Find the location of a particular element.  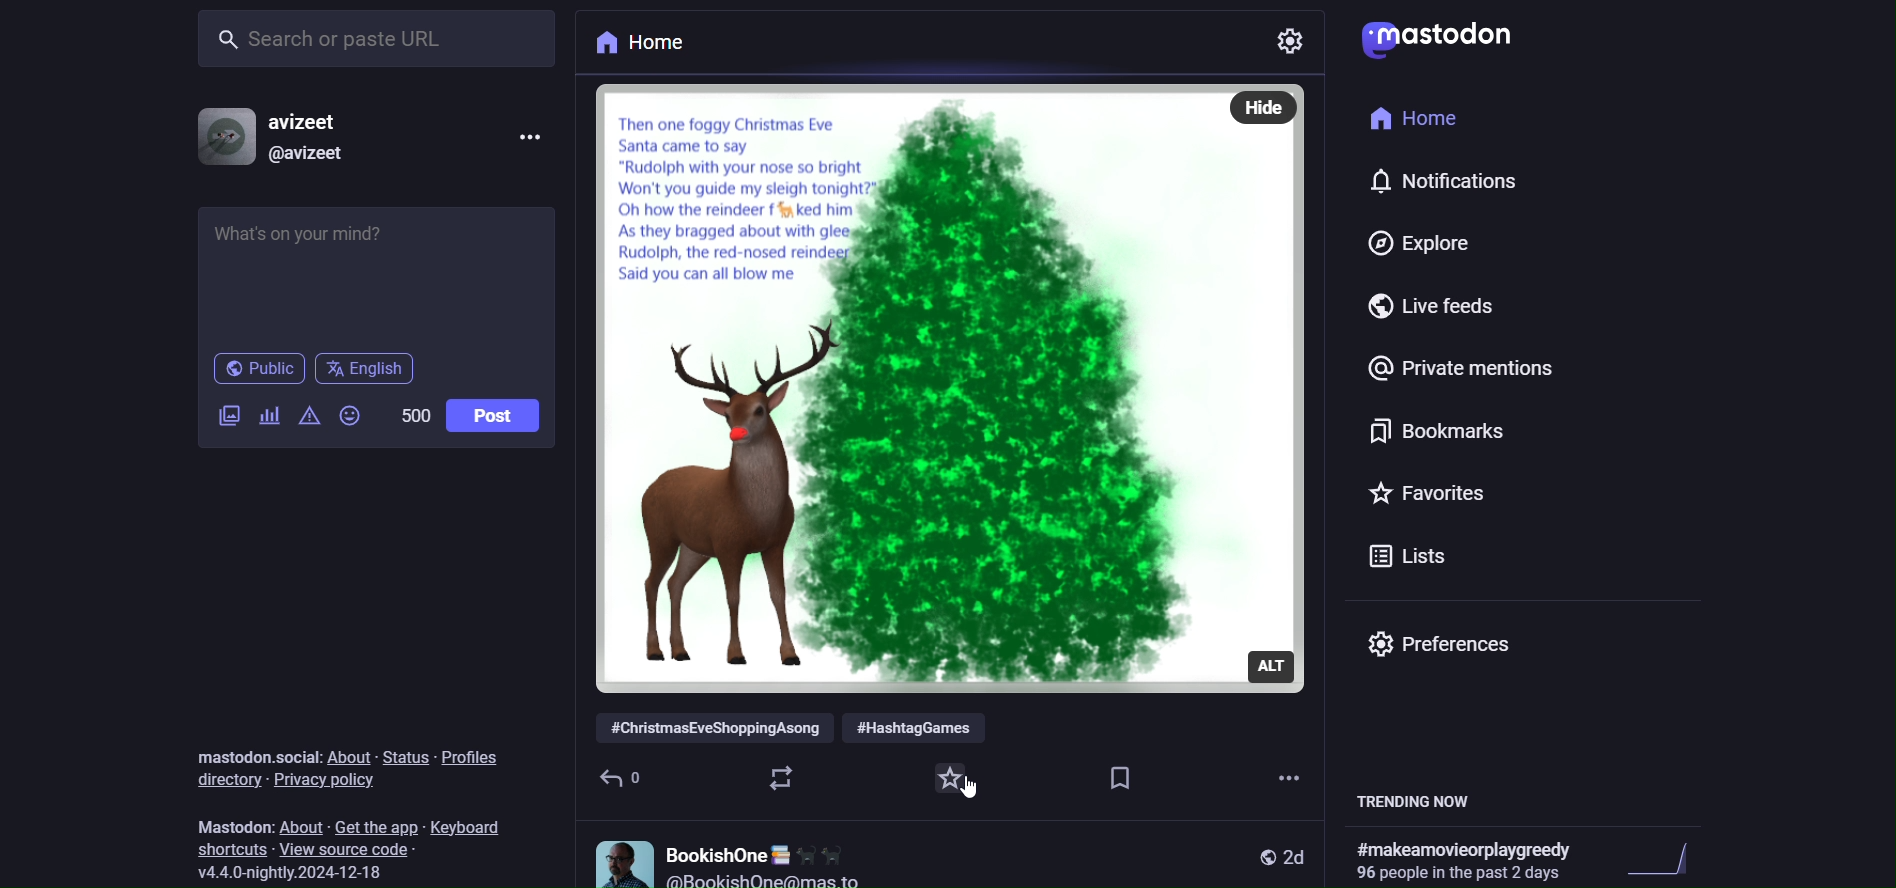

content warning is located at coordinates (313, 415).